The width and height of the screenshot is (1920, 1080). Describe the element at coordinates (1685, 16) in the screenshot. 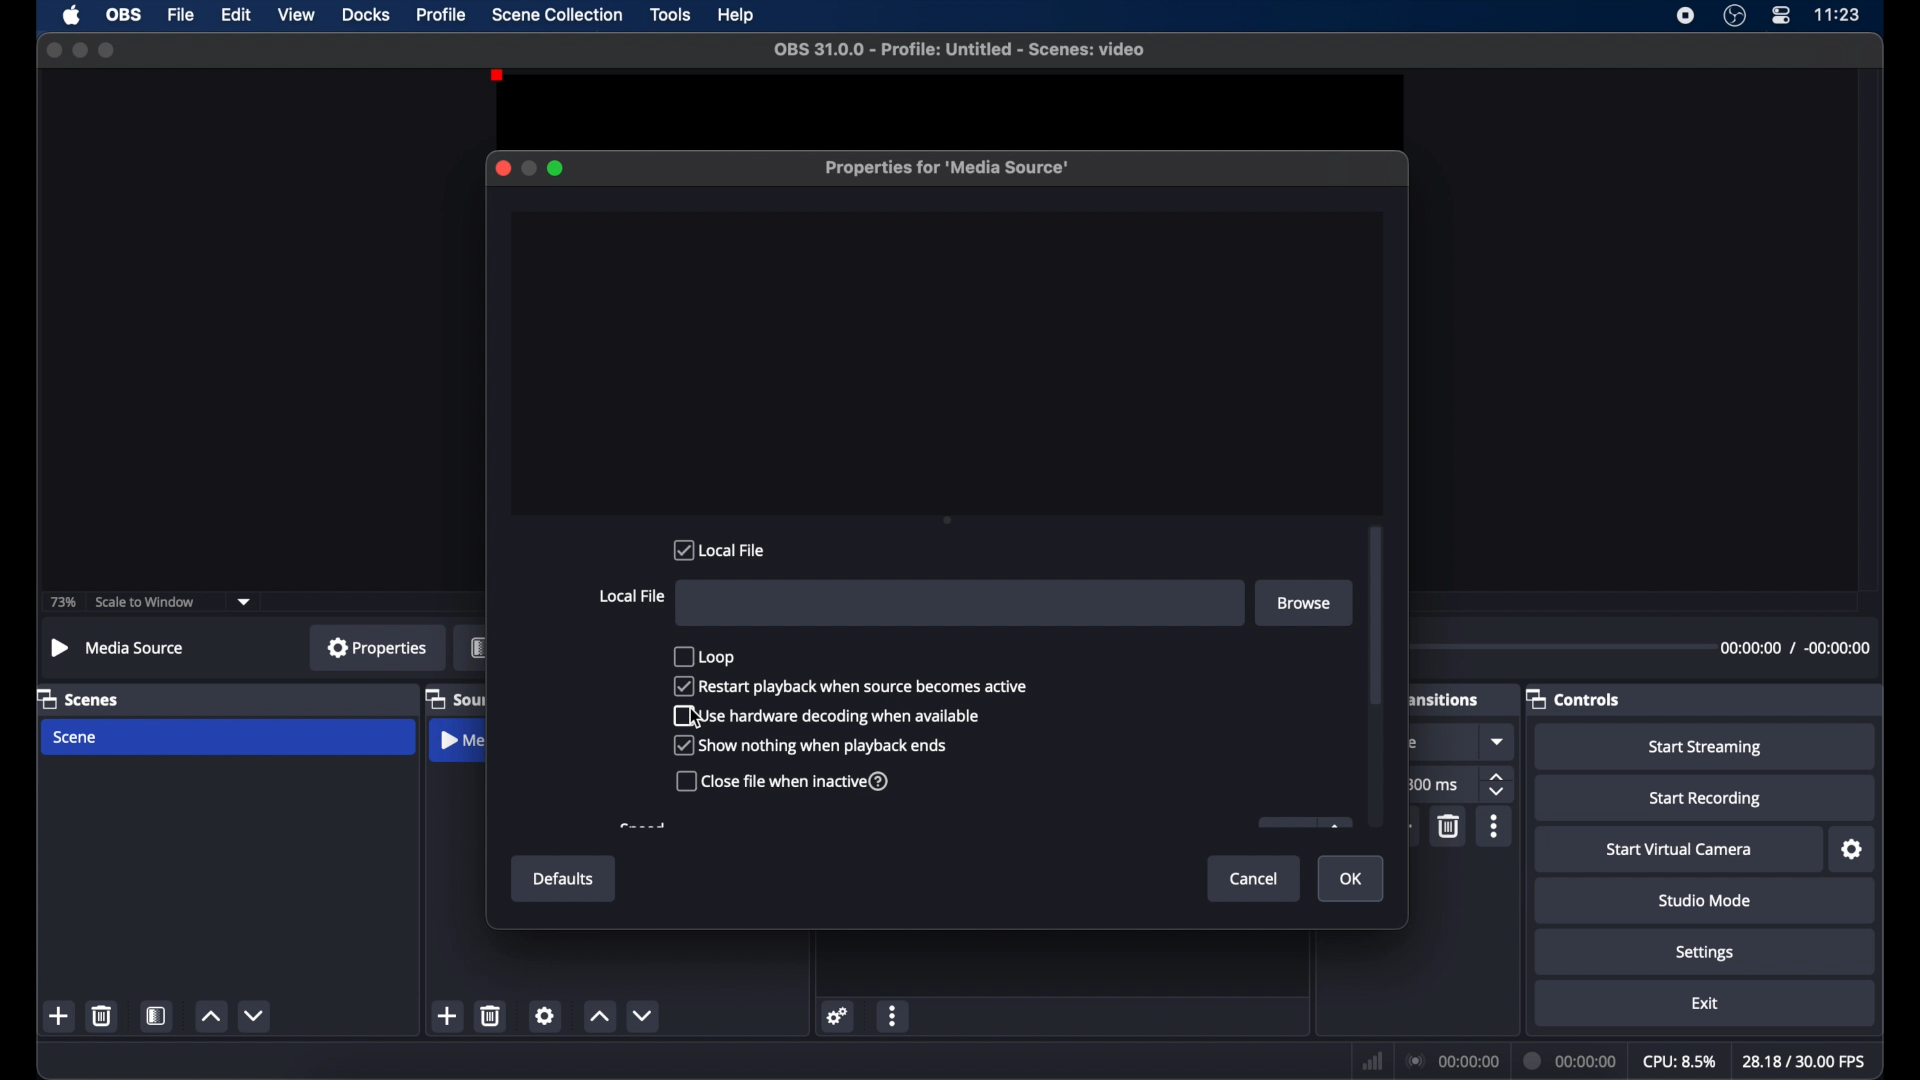

I see `screen recorder icon` at that location.